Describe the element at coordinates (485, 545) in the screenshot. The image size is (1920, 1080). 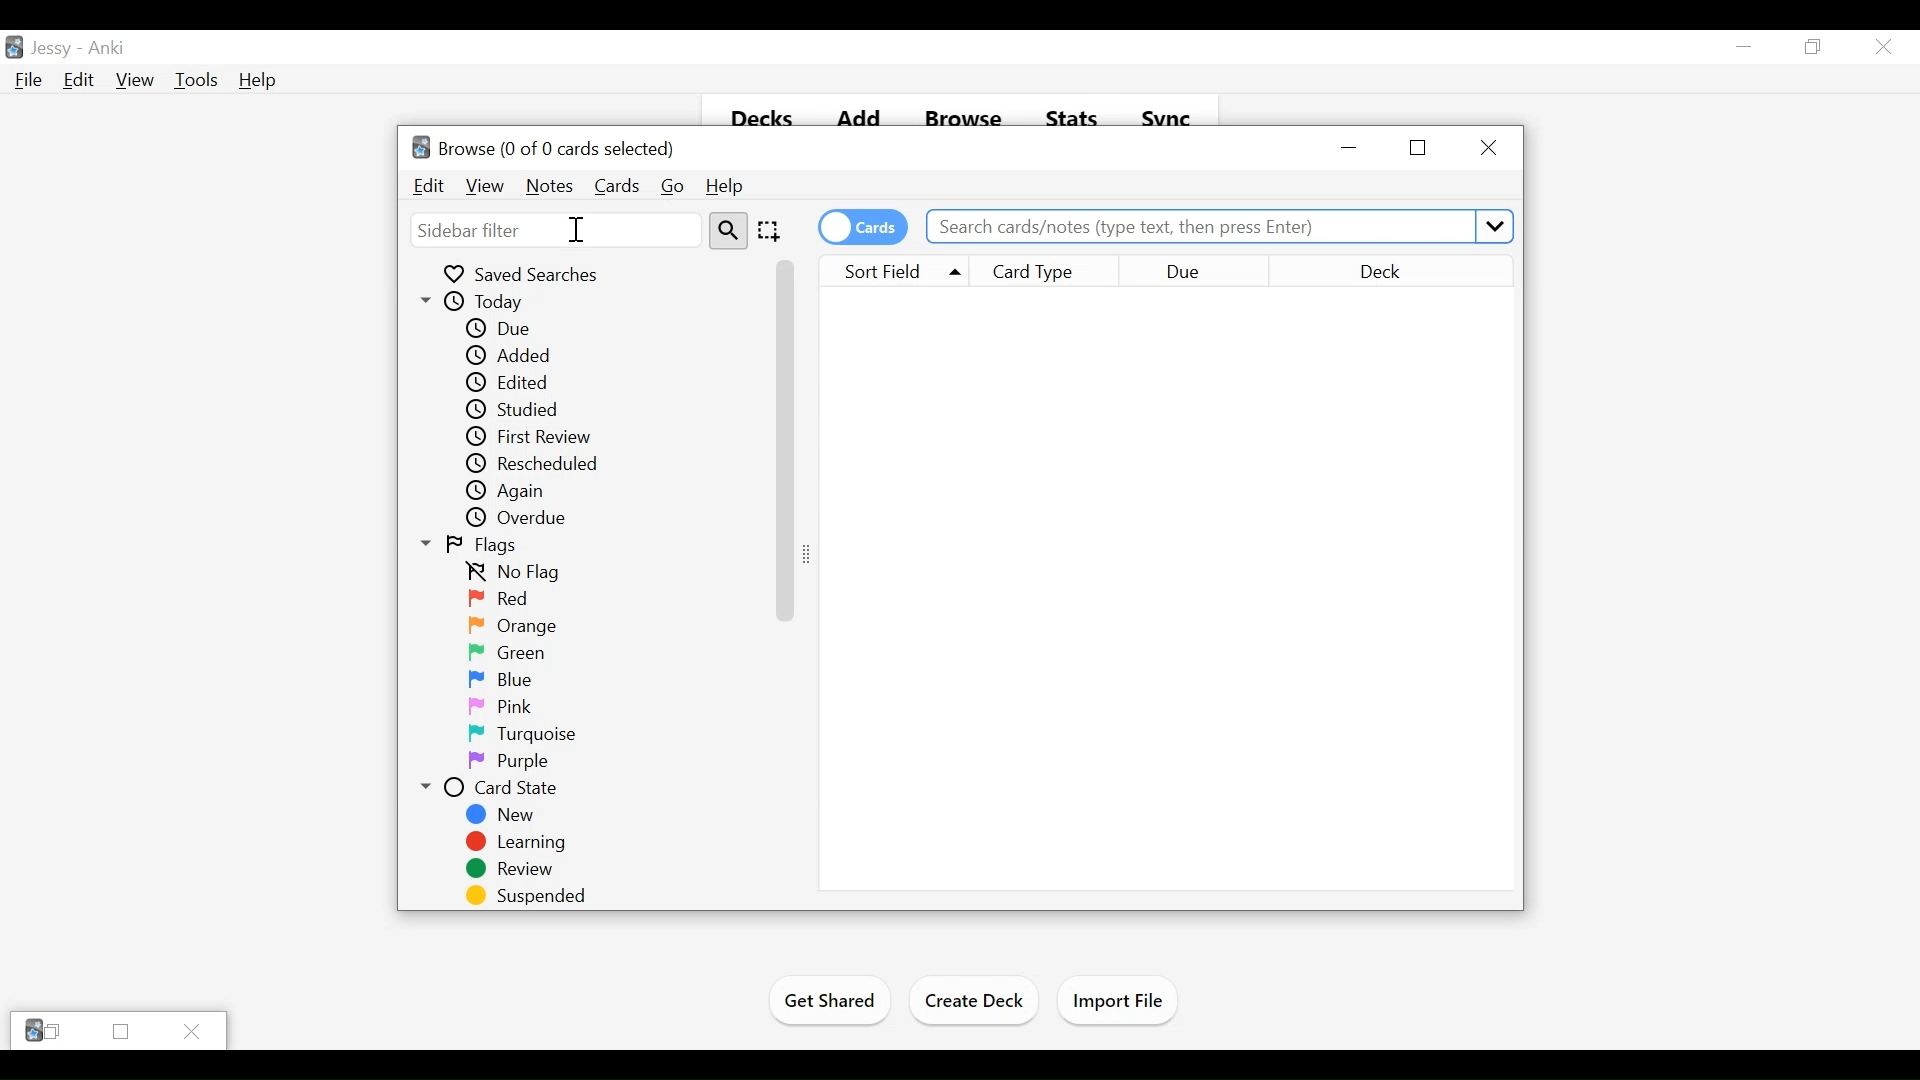
I see `Flags` at that location.